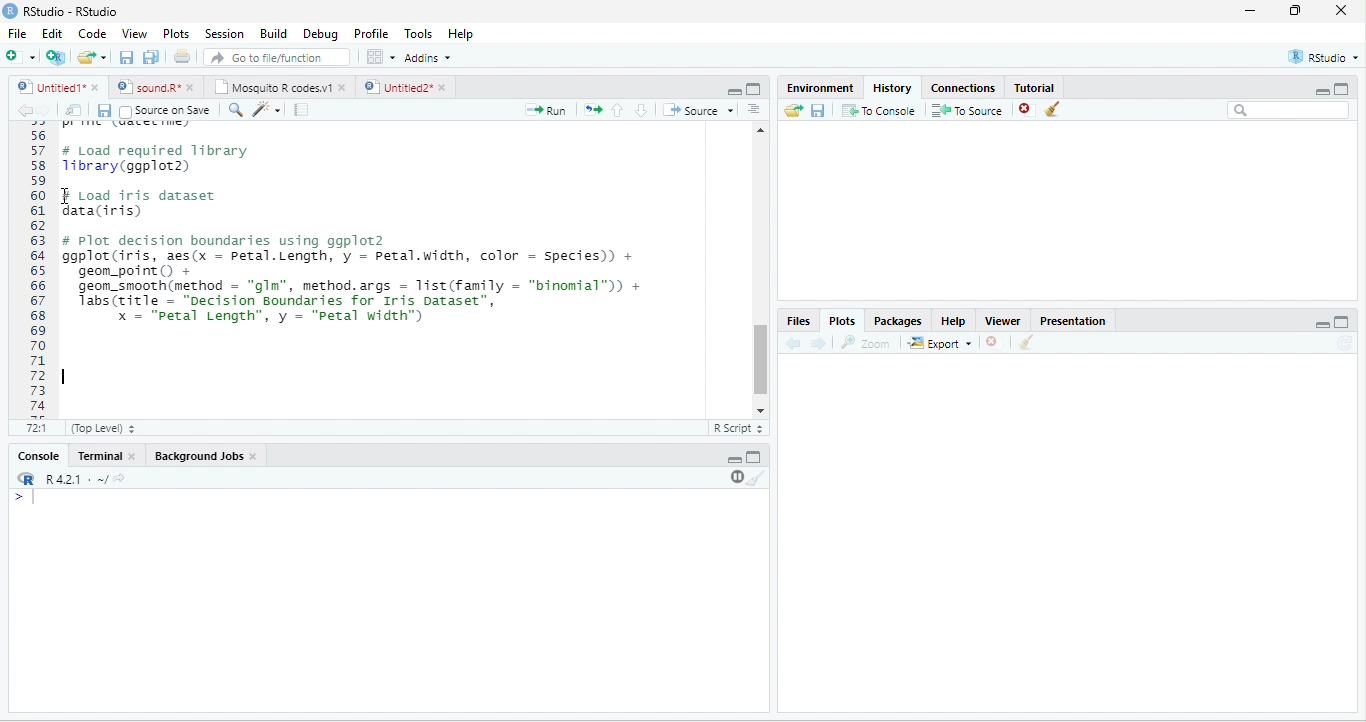 This screenshot has height=722, width=1366. What do you see at coordinates (1322, 326) in the screenshot?
I see `Minimize` at bounding box center [1322, 326].